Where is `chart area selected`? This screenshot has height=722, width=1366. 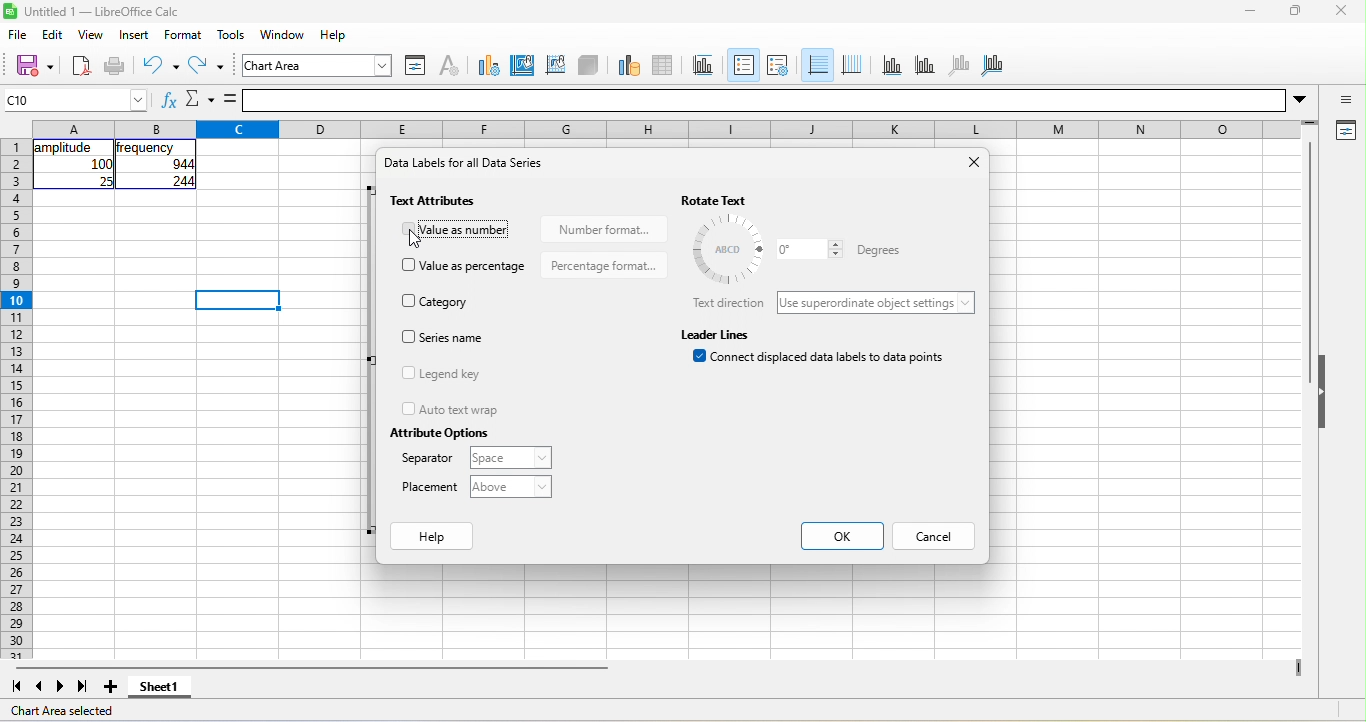 chart area selected is located at coordinates (67, 712).